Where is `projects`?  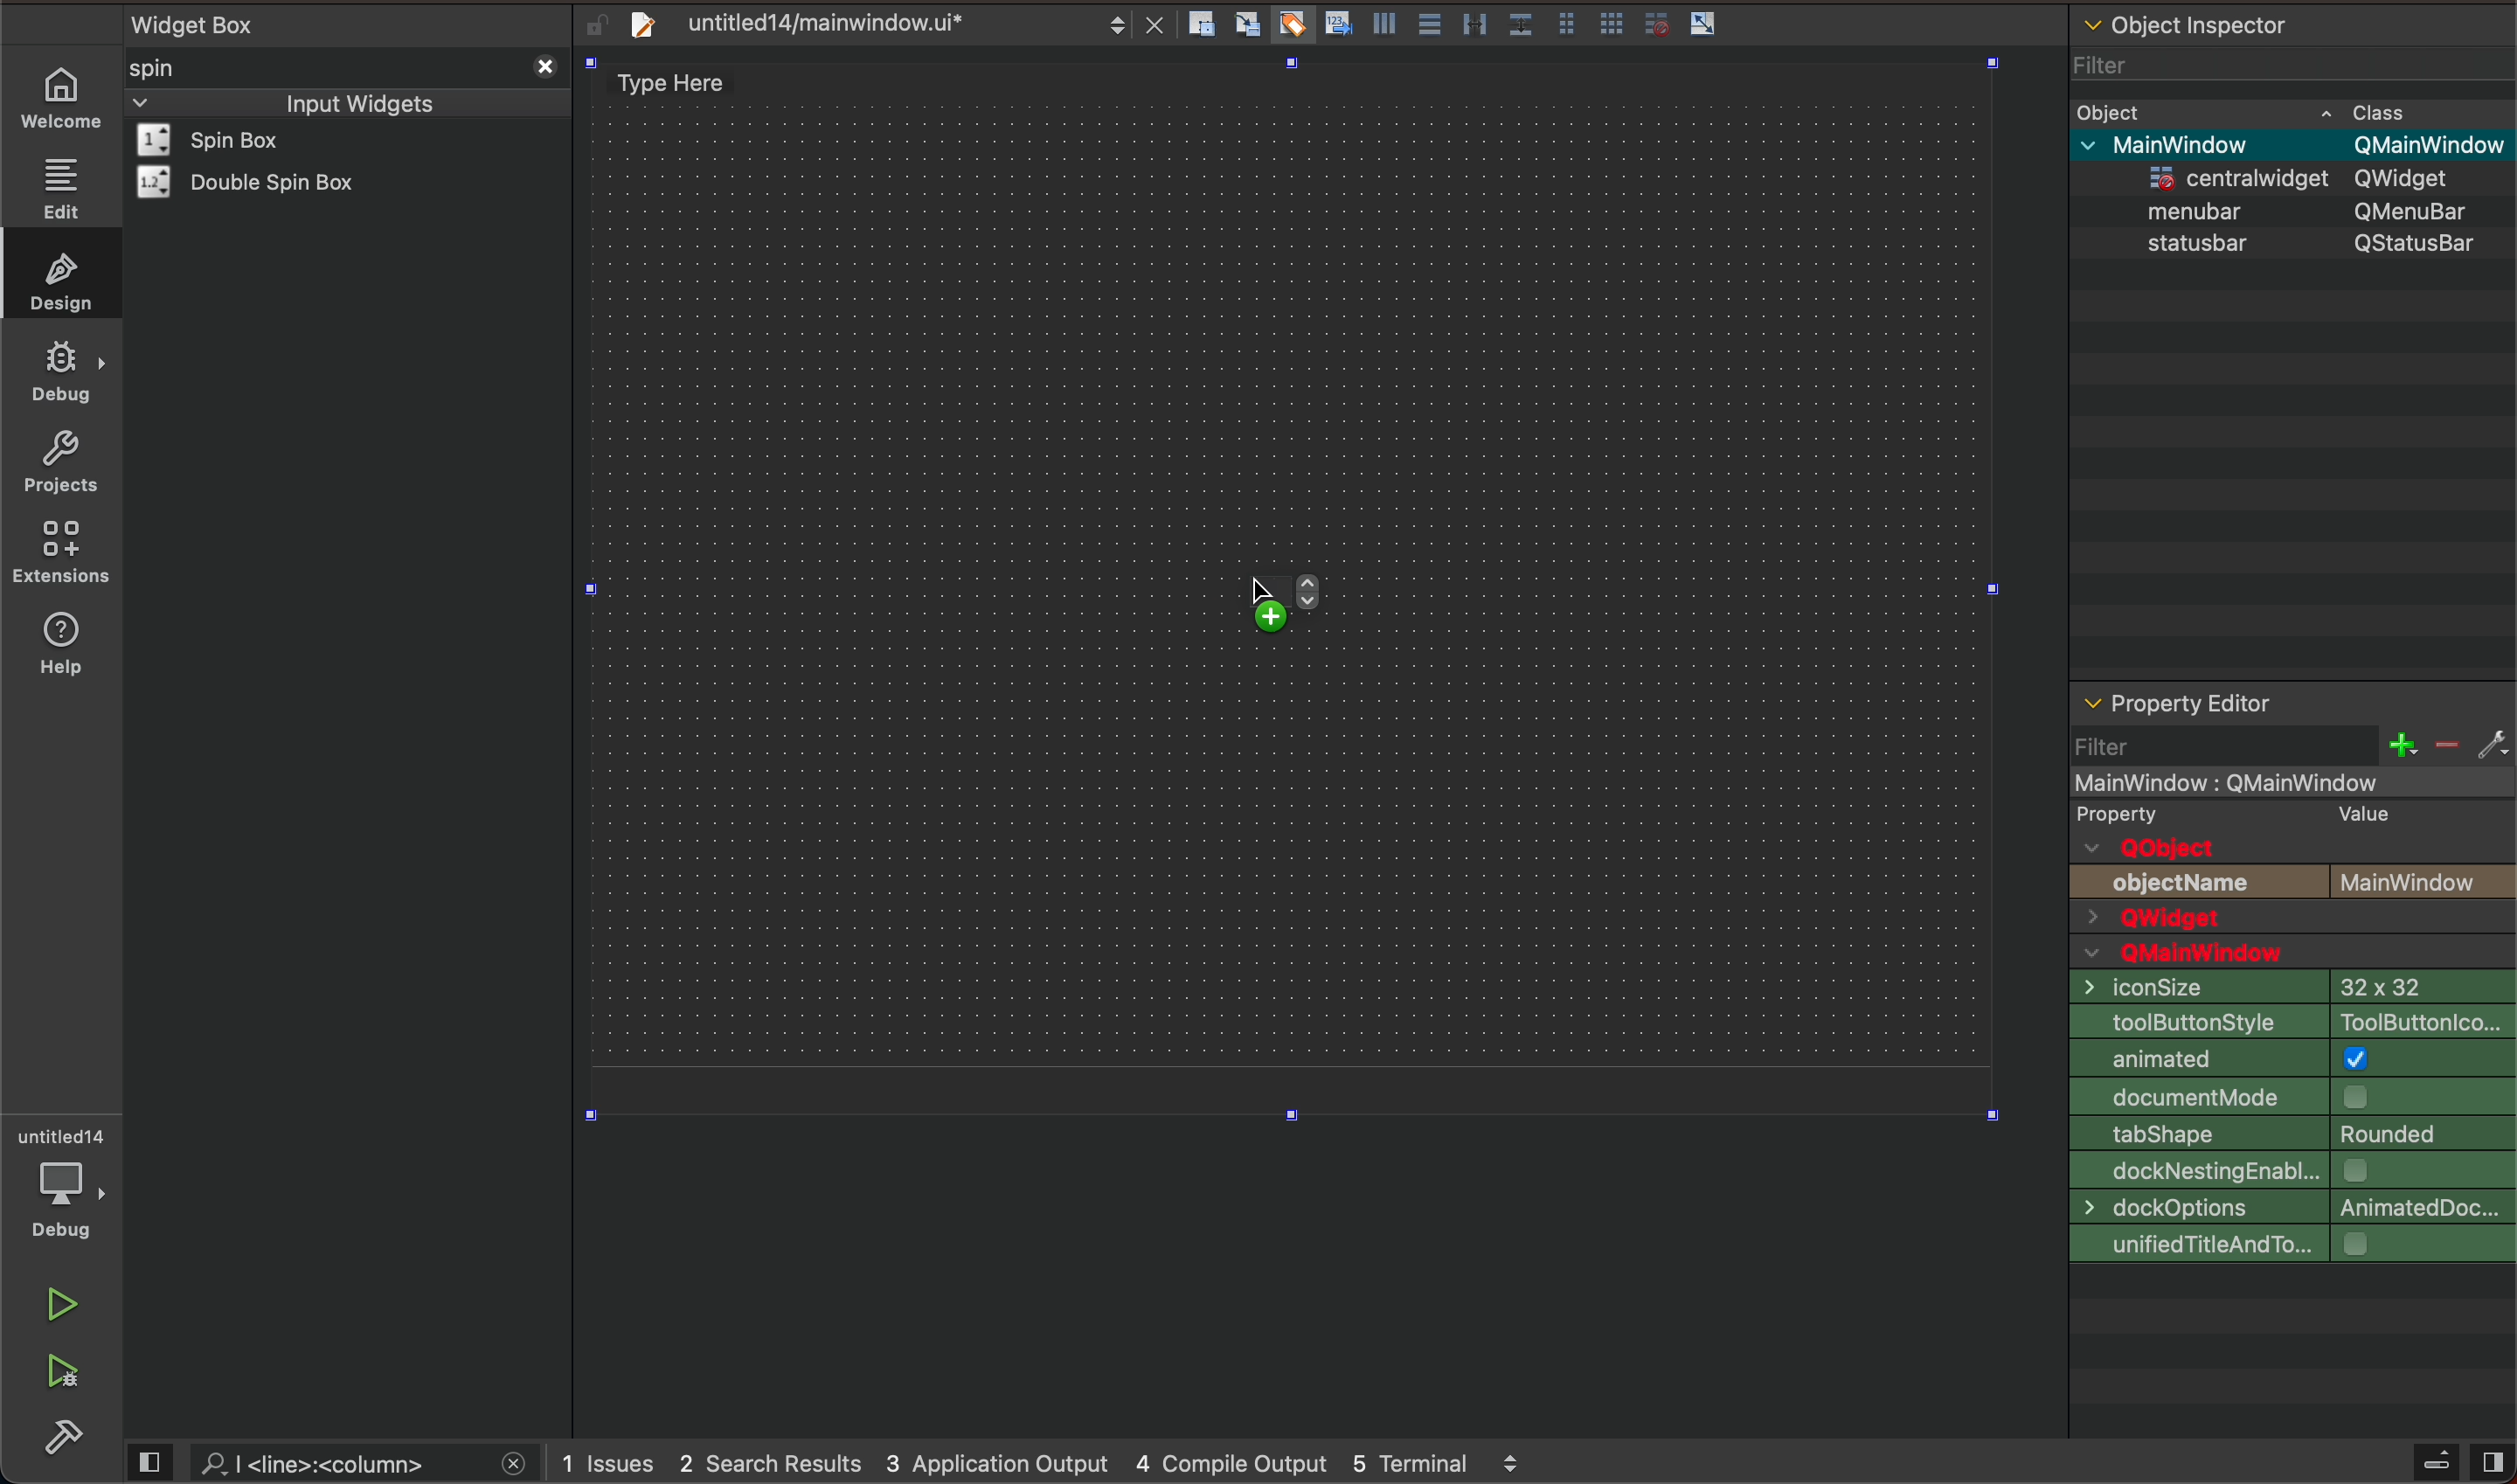
projects is located at coordinates (59, 461).